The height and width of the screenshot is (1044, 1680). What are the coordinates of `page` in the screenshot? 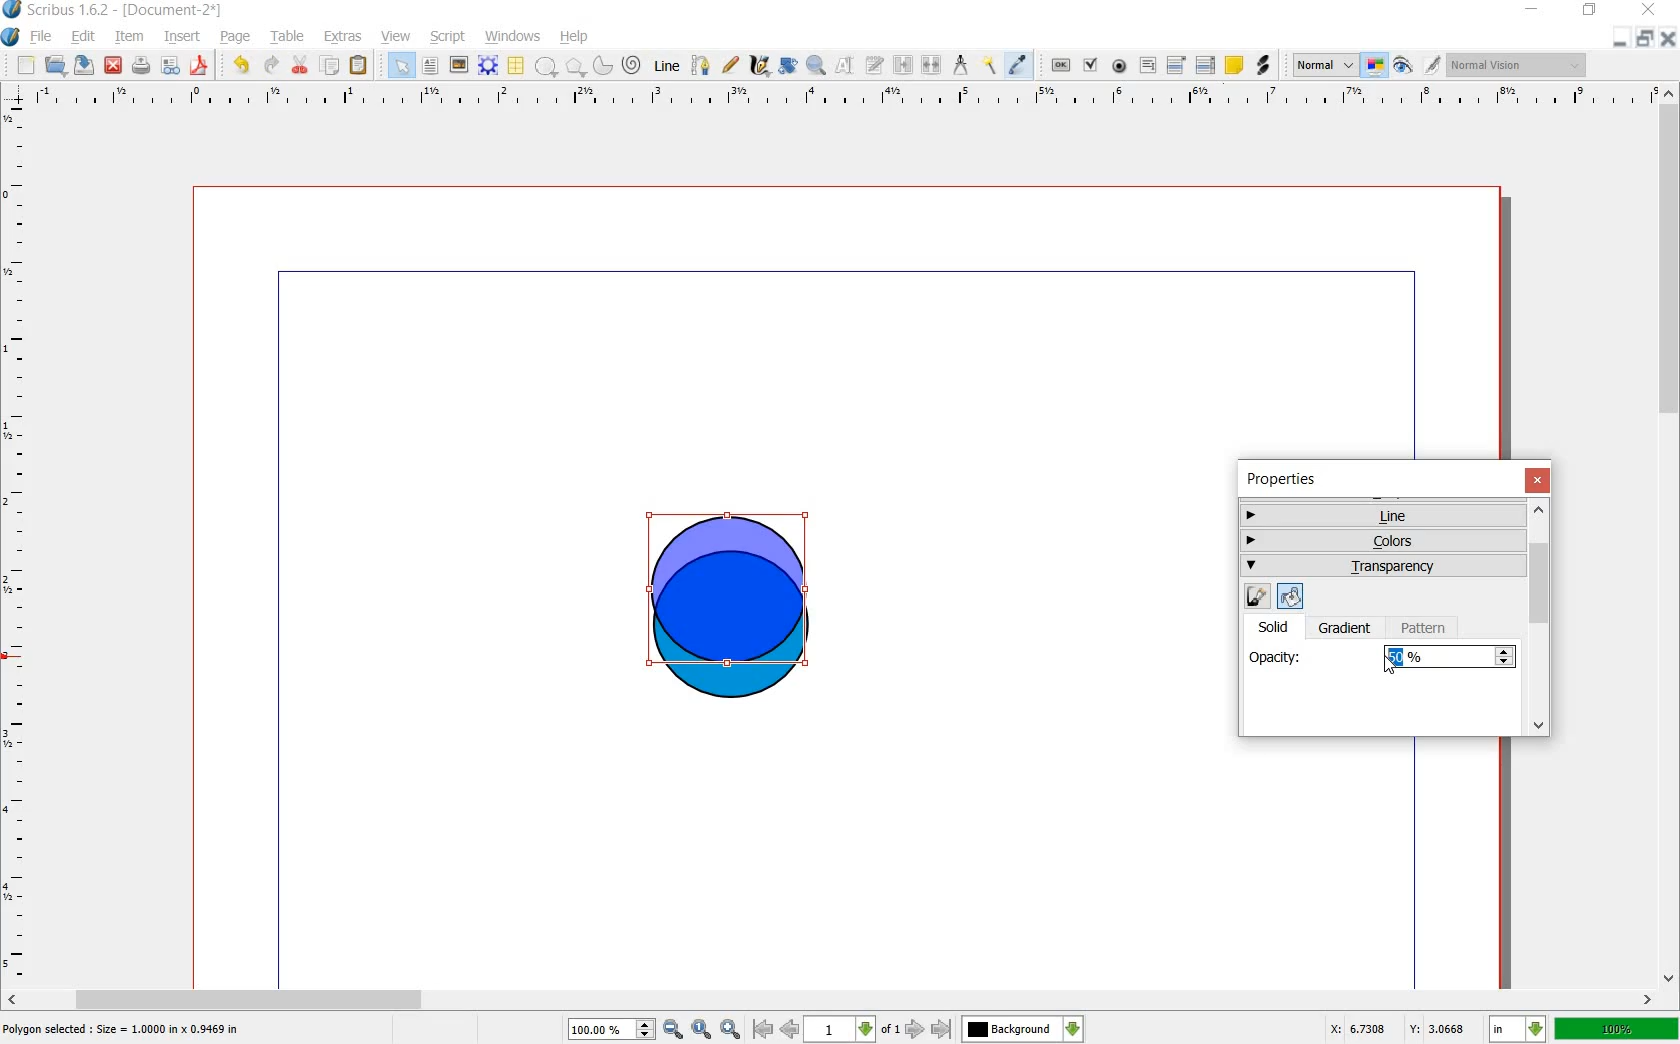 It's located at (238, 37).